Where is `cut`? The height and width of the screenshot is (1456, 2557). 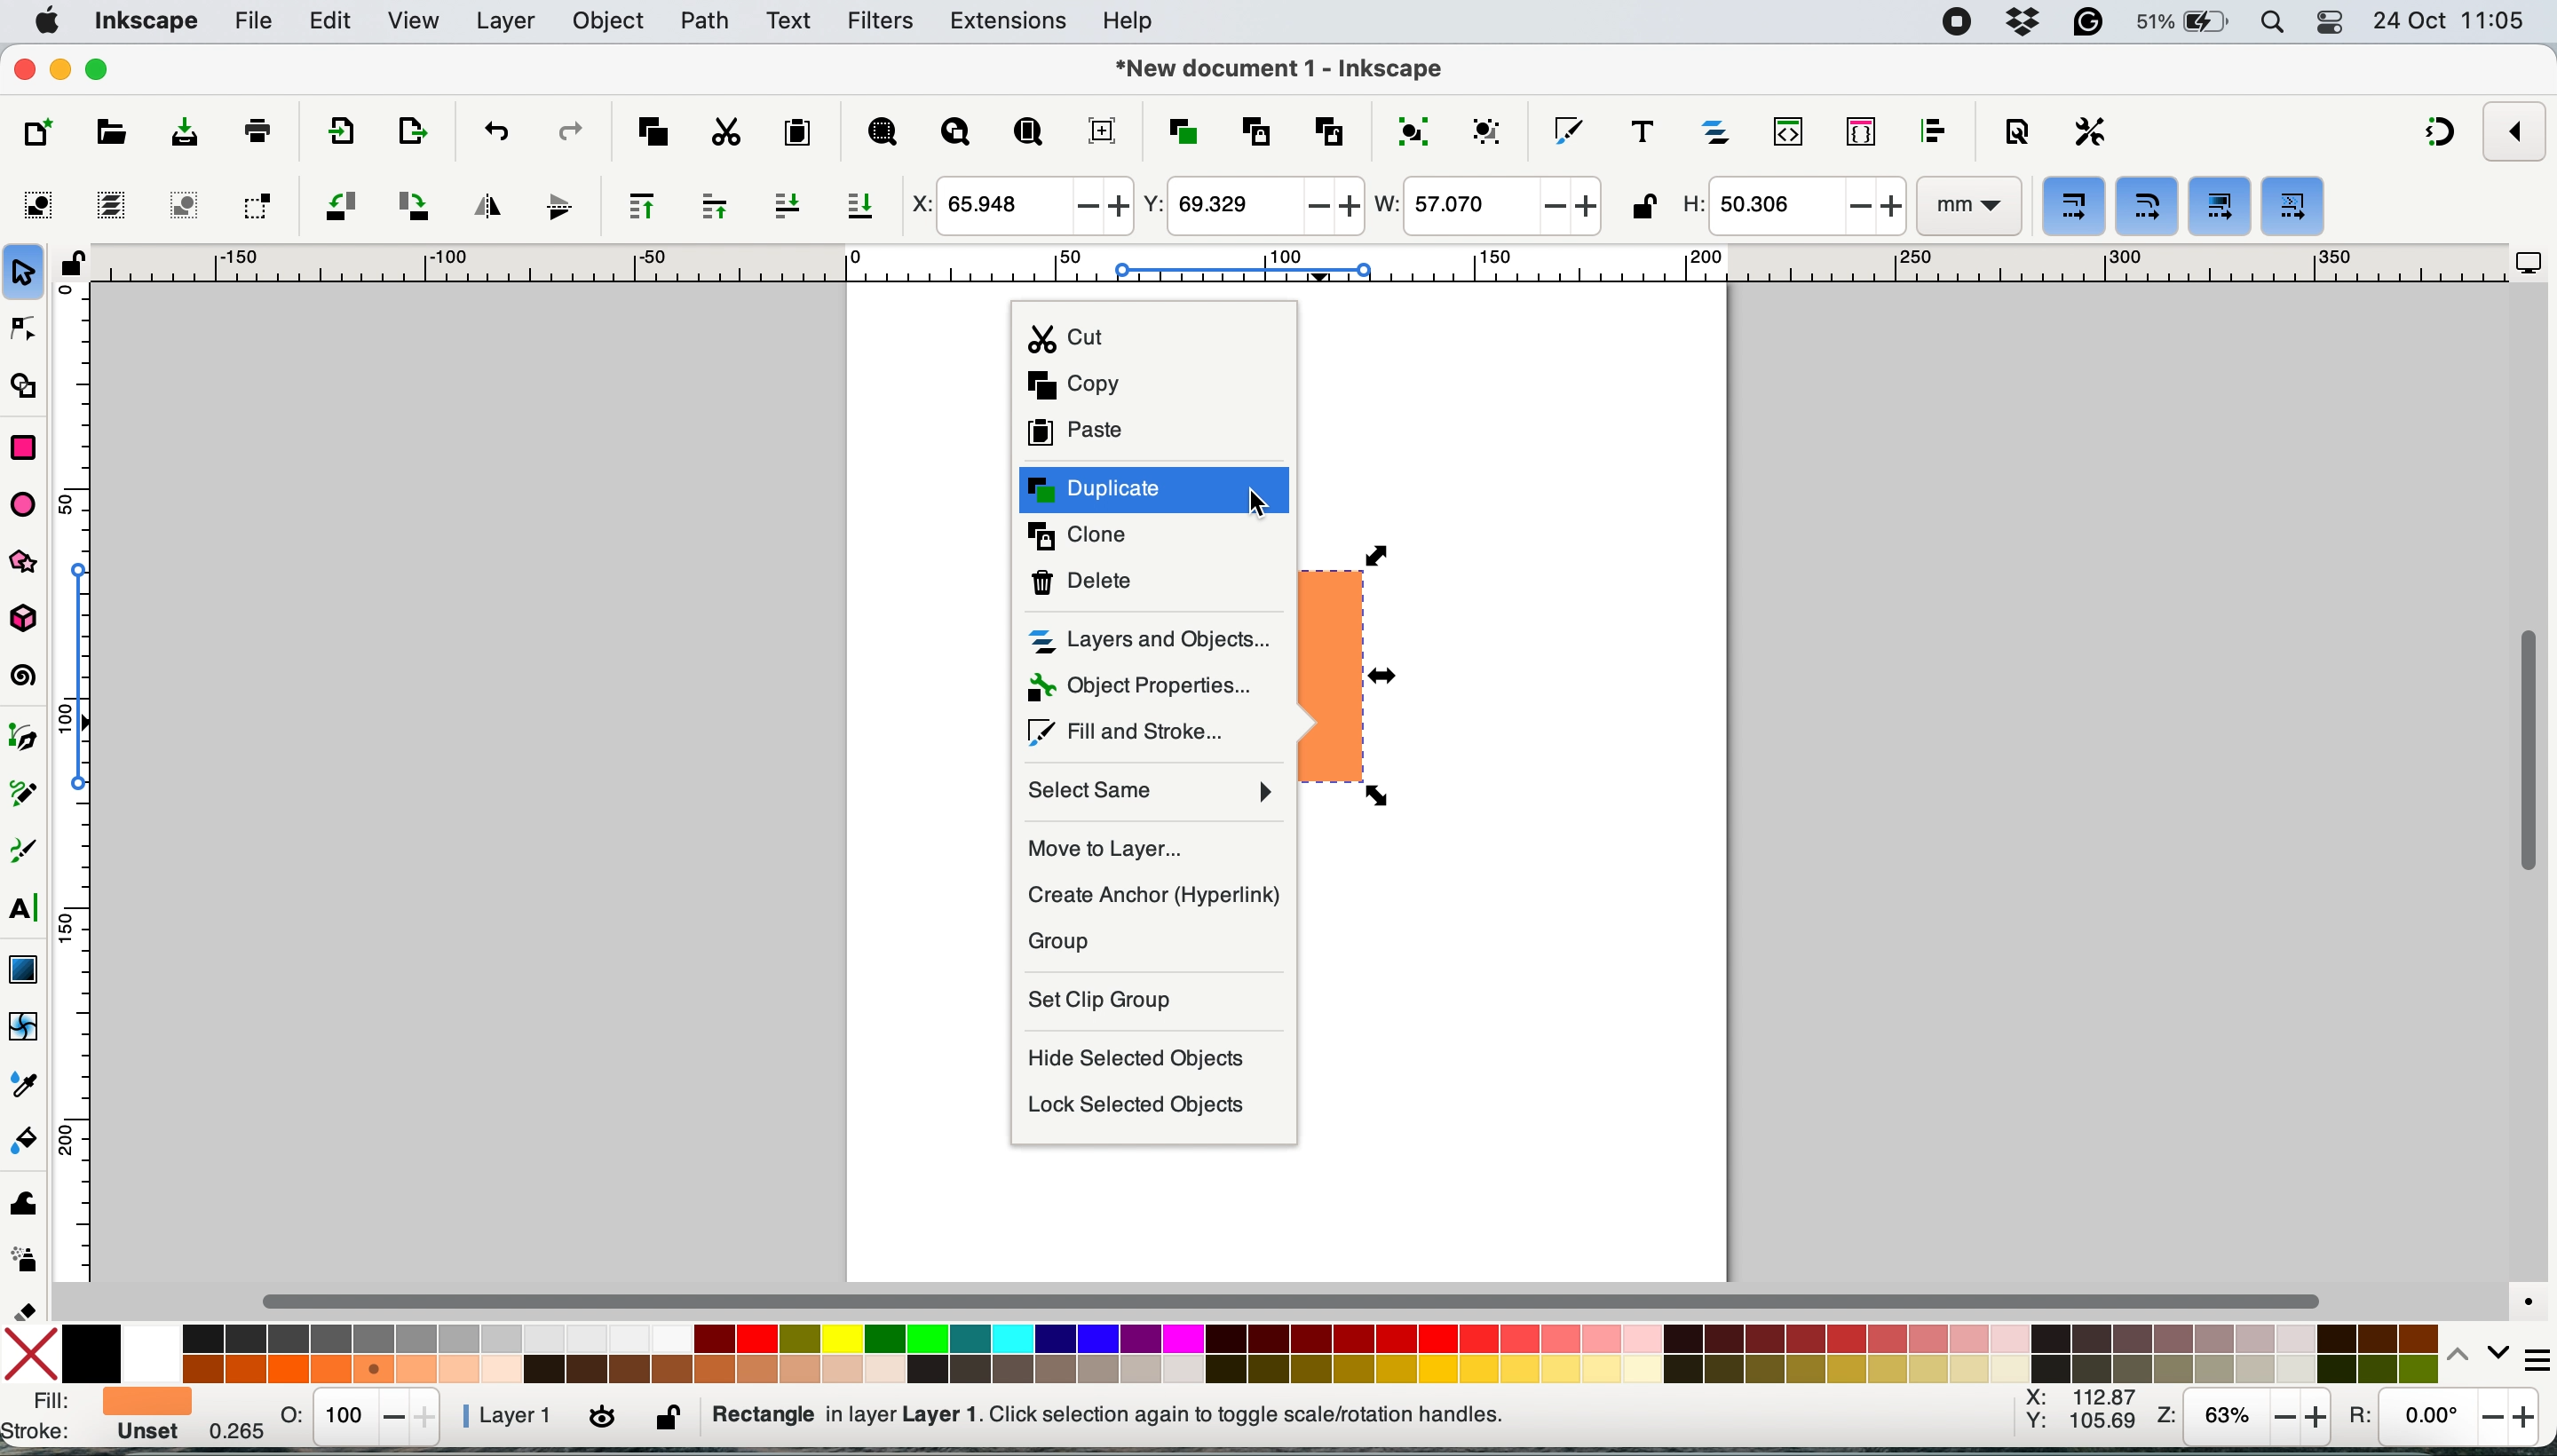 cut is located at coordinates (1153, 335).